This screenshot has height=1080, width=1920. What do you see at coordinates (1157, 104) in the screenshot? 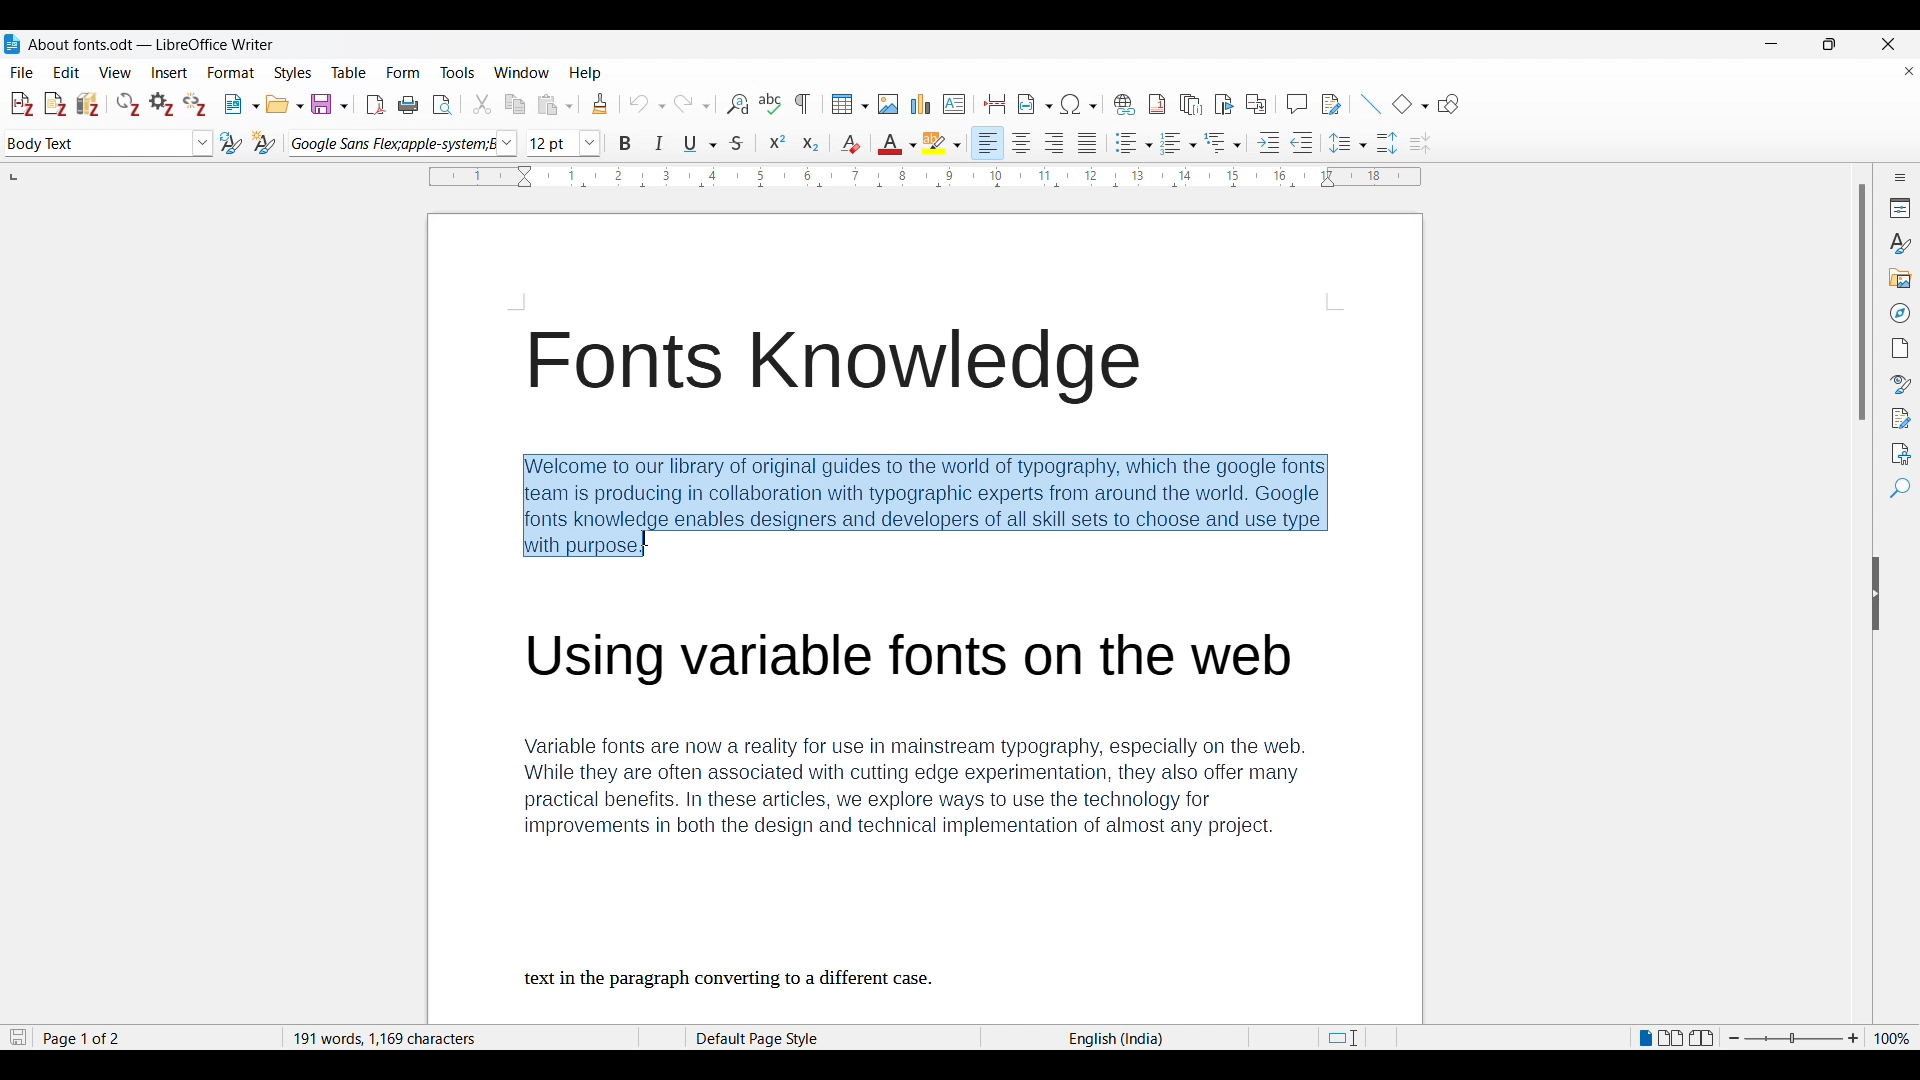
I see `Insert footnote` at bounding box center [1157, 104].